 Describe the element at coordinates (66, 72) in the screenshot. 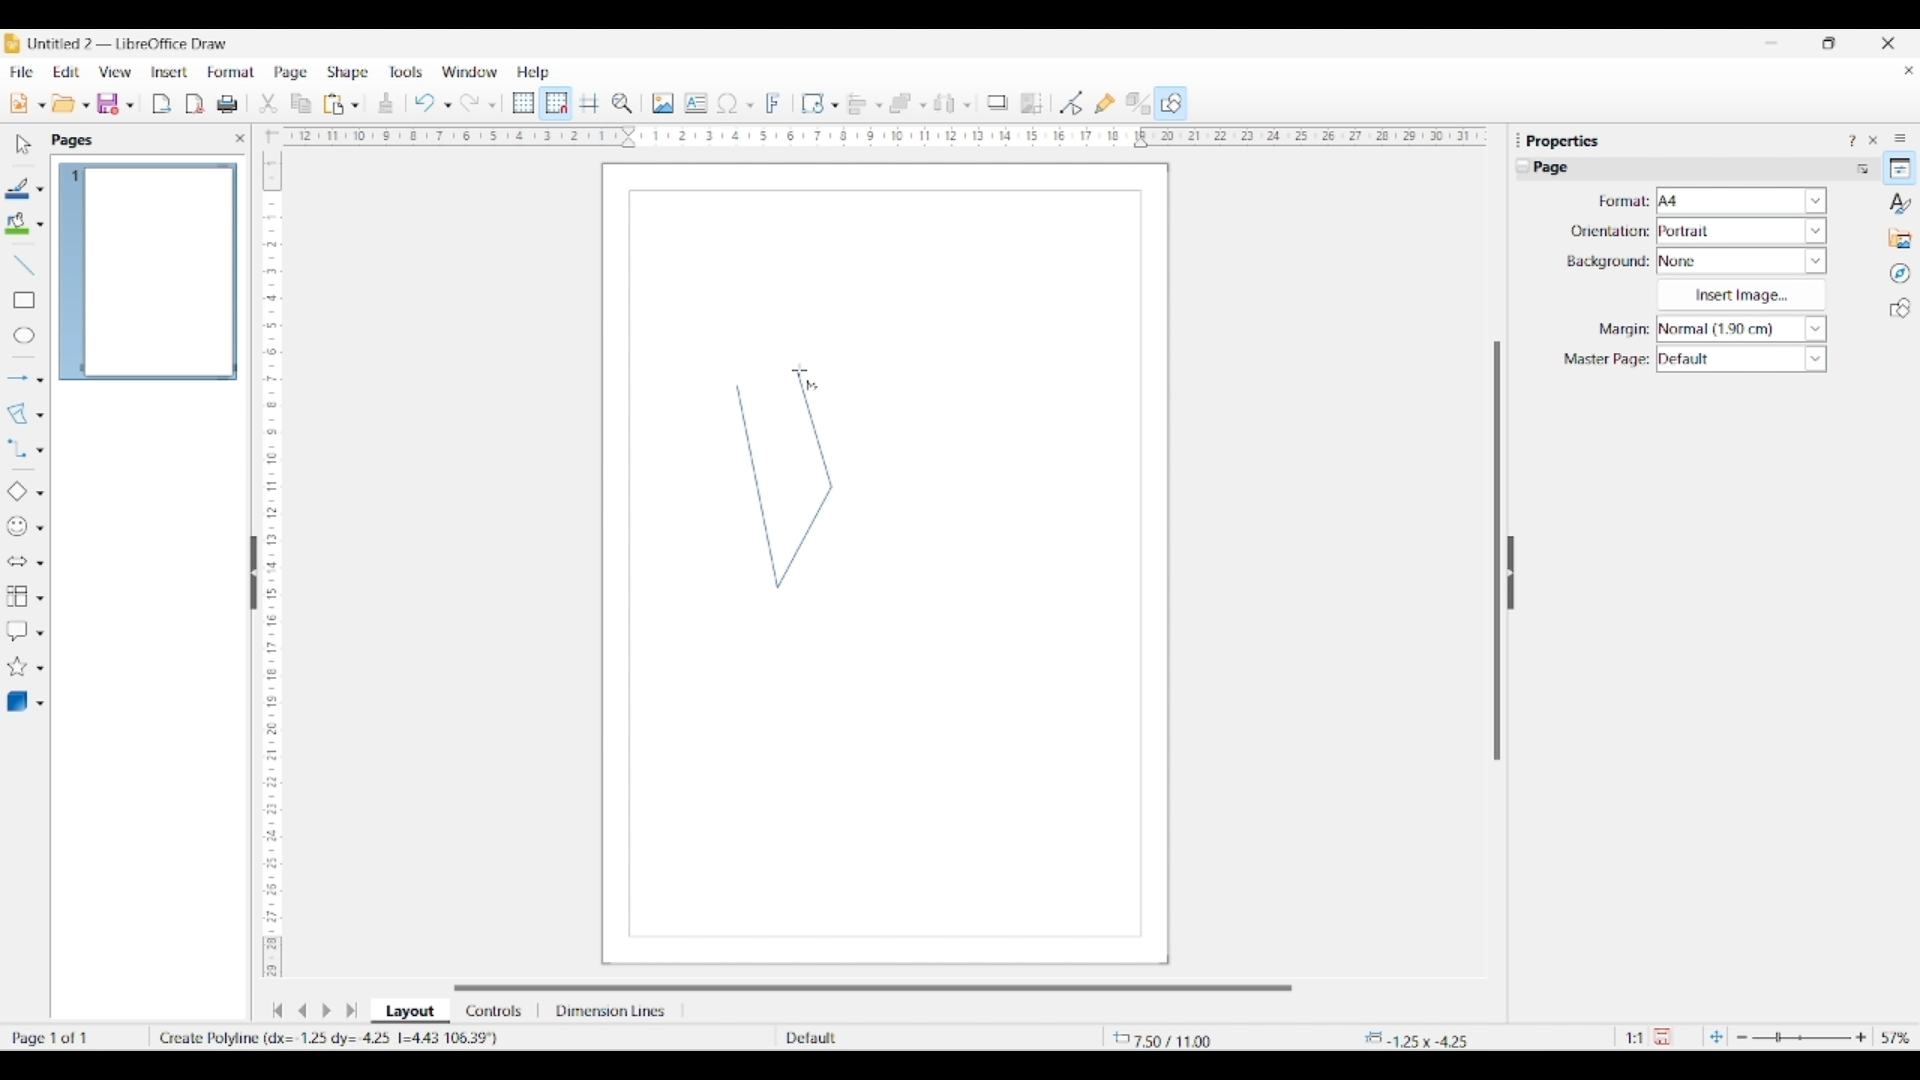

I see `Edit` at that location.